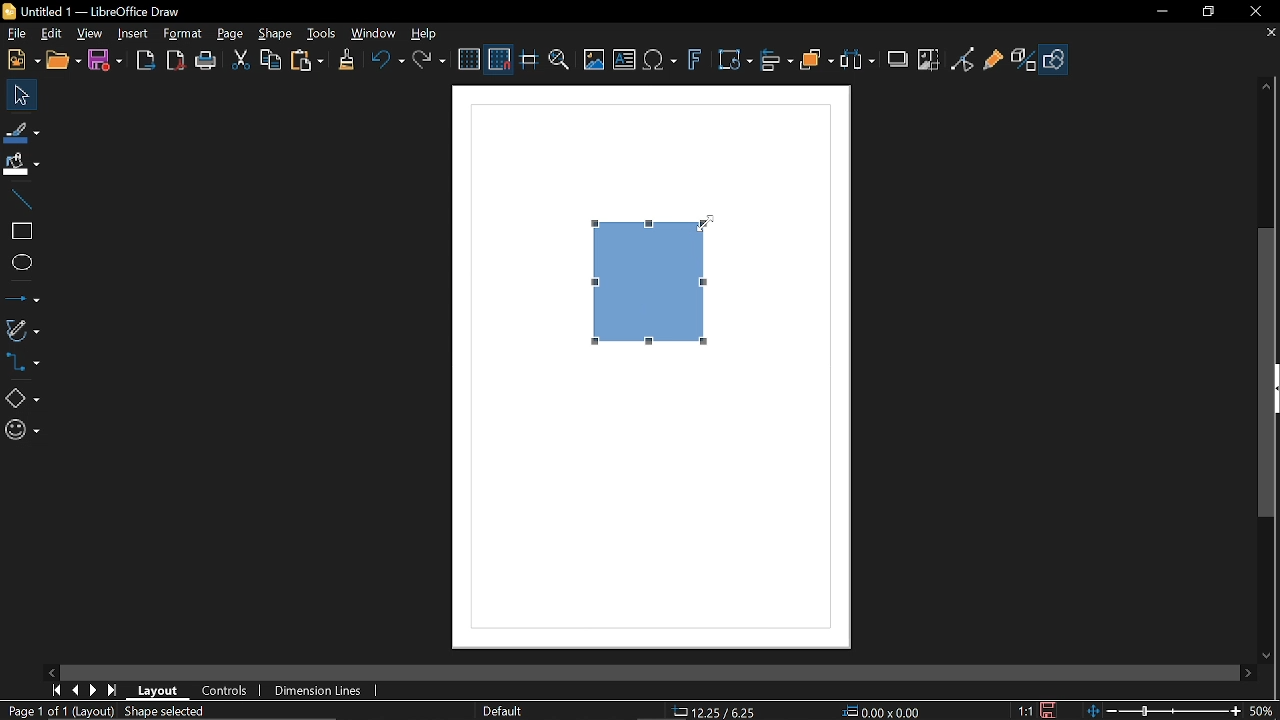  I want to click on Copy, so click(272, 61).